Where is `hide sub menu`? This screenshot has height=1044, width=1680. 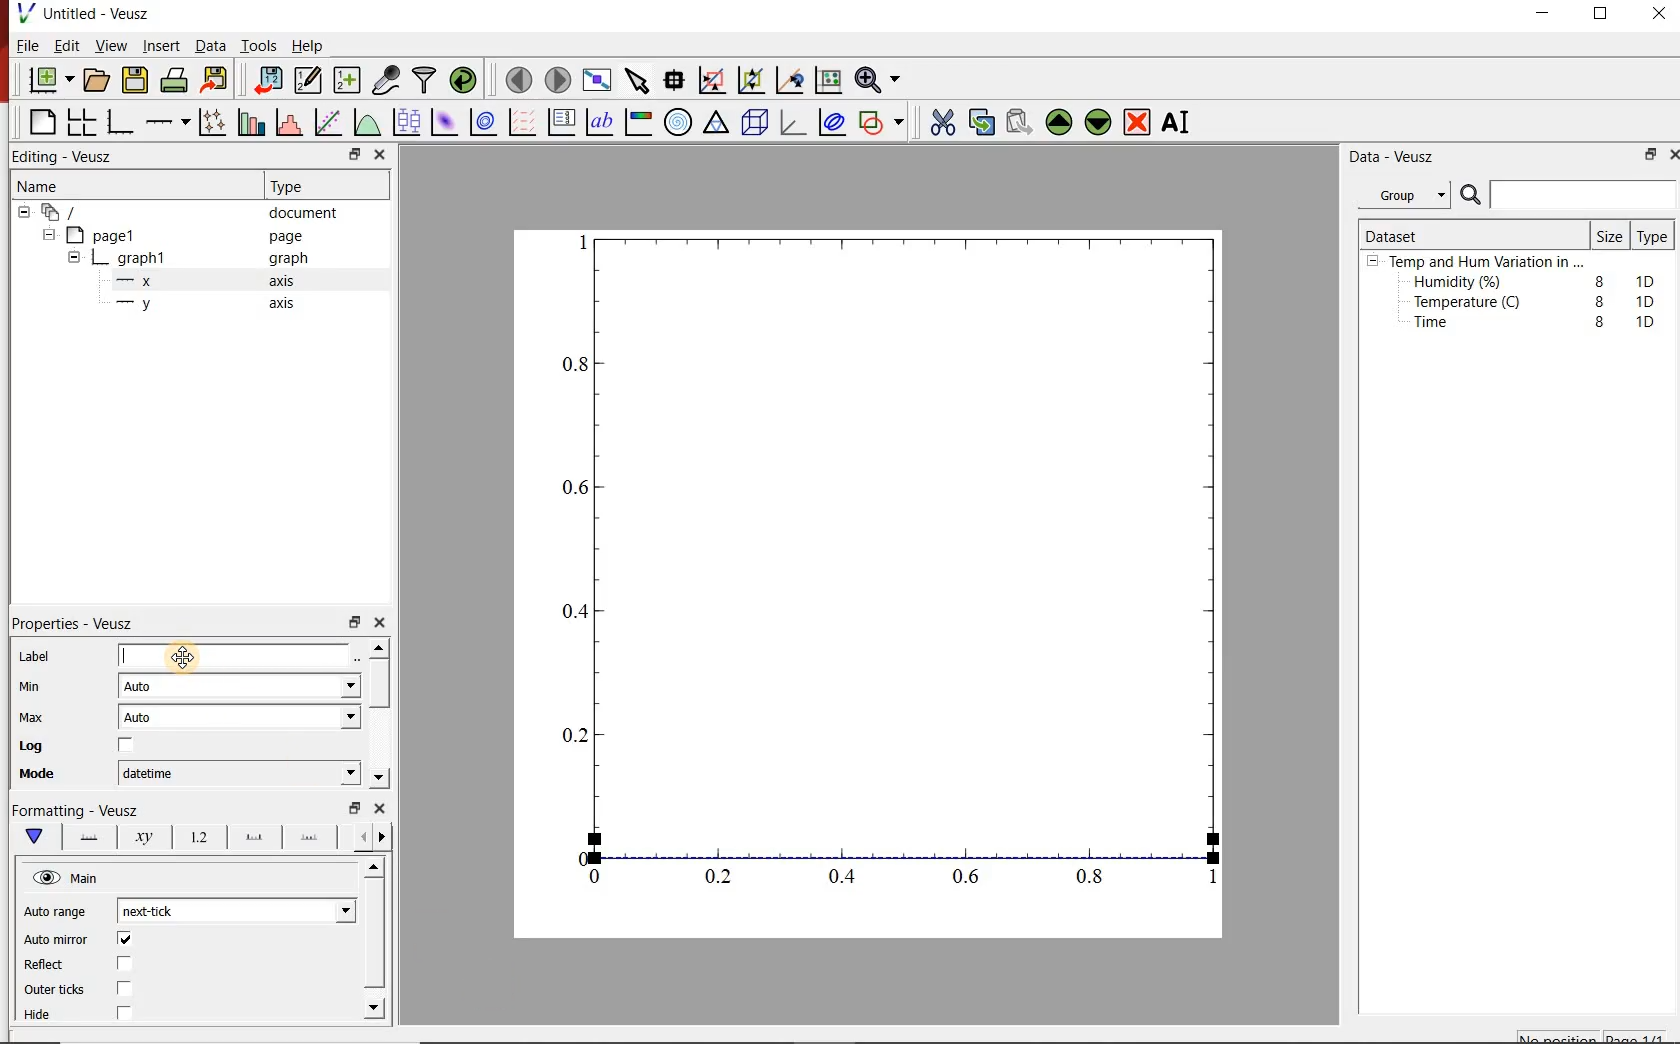
hide sub menu is located at coordinates (74, 256).